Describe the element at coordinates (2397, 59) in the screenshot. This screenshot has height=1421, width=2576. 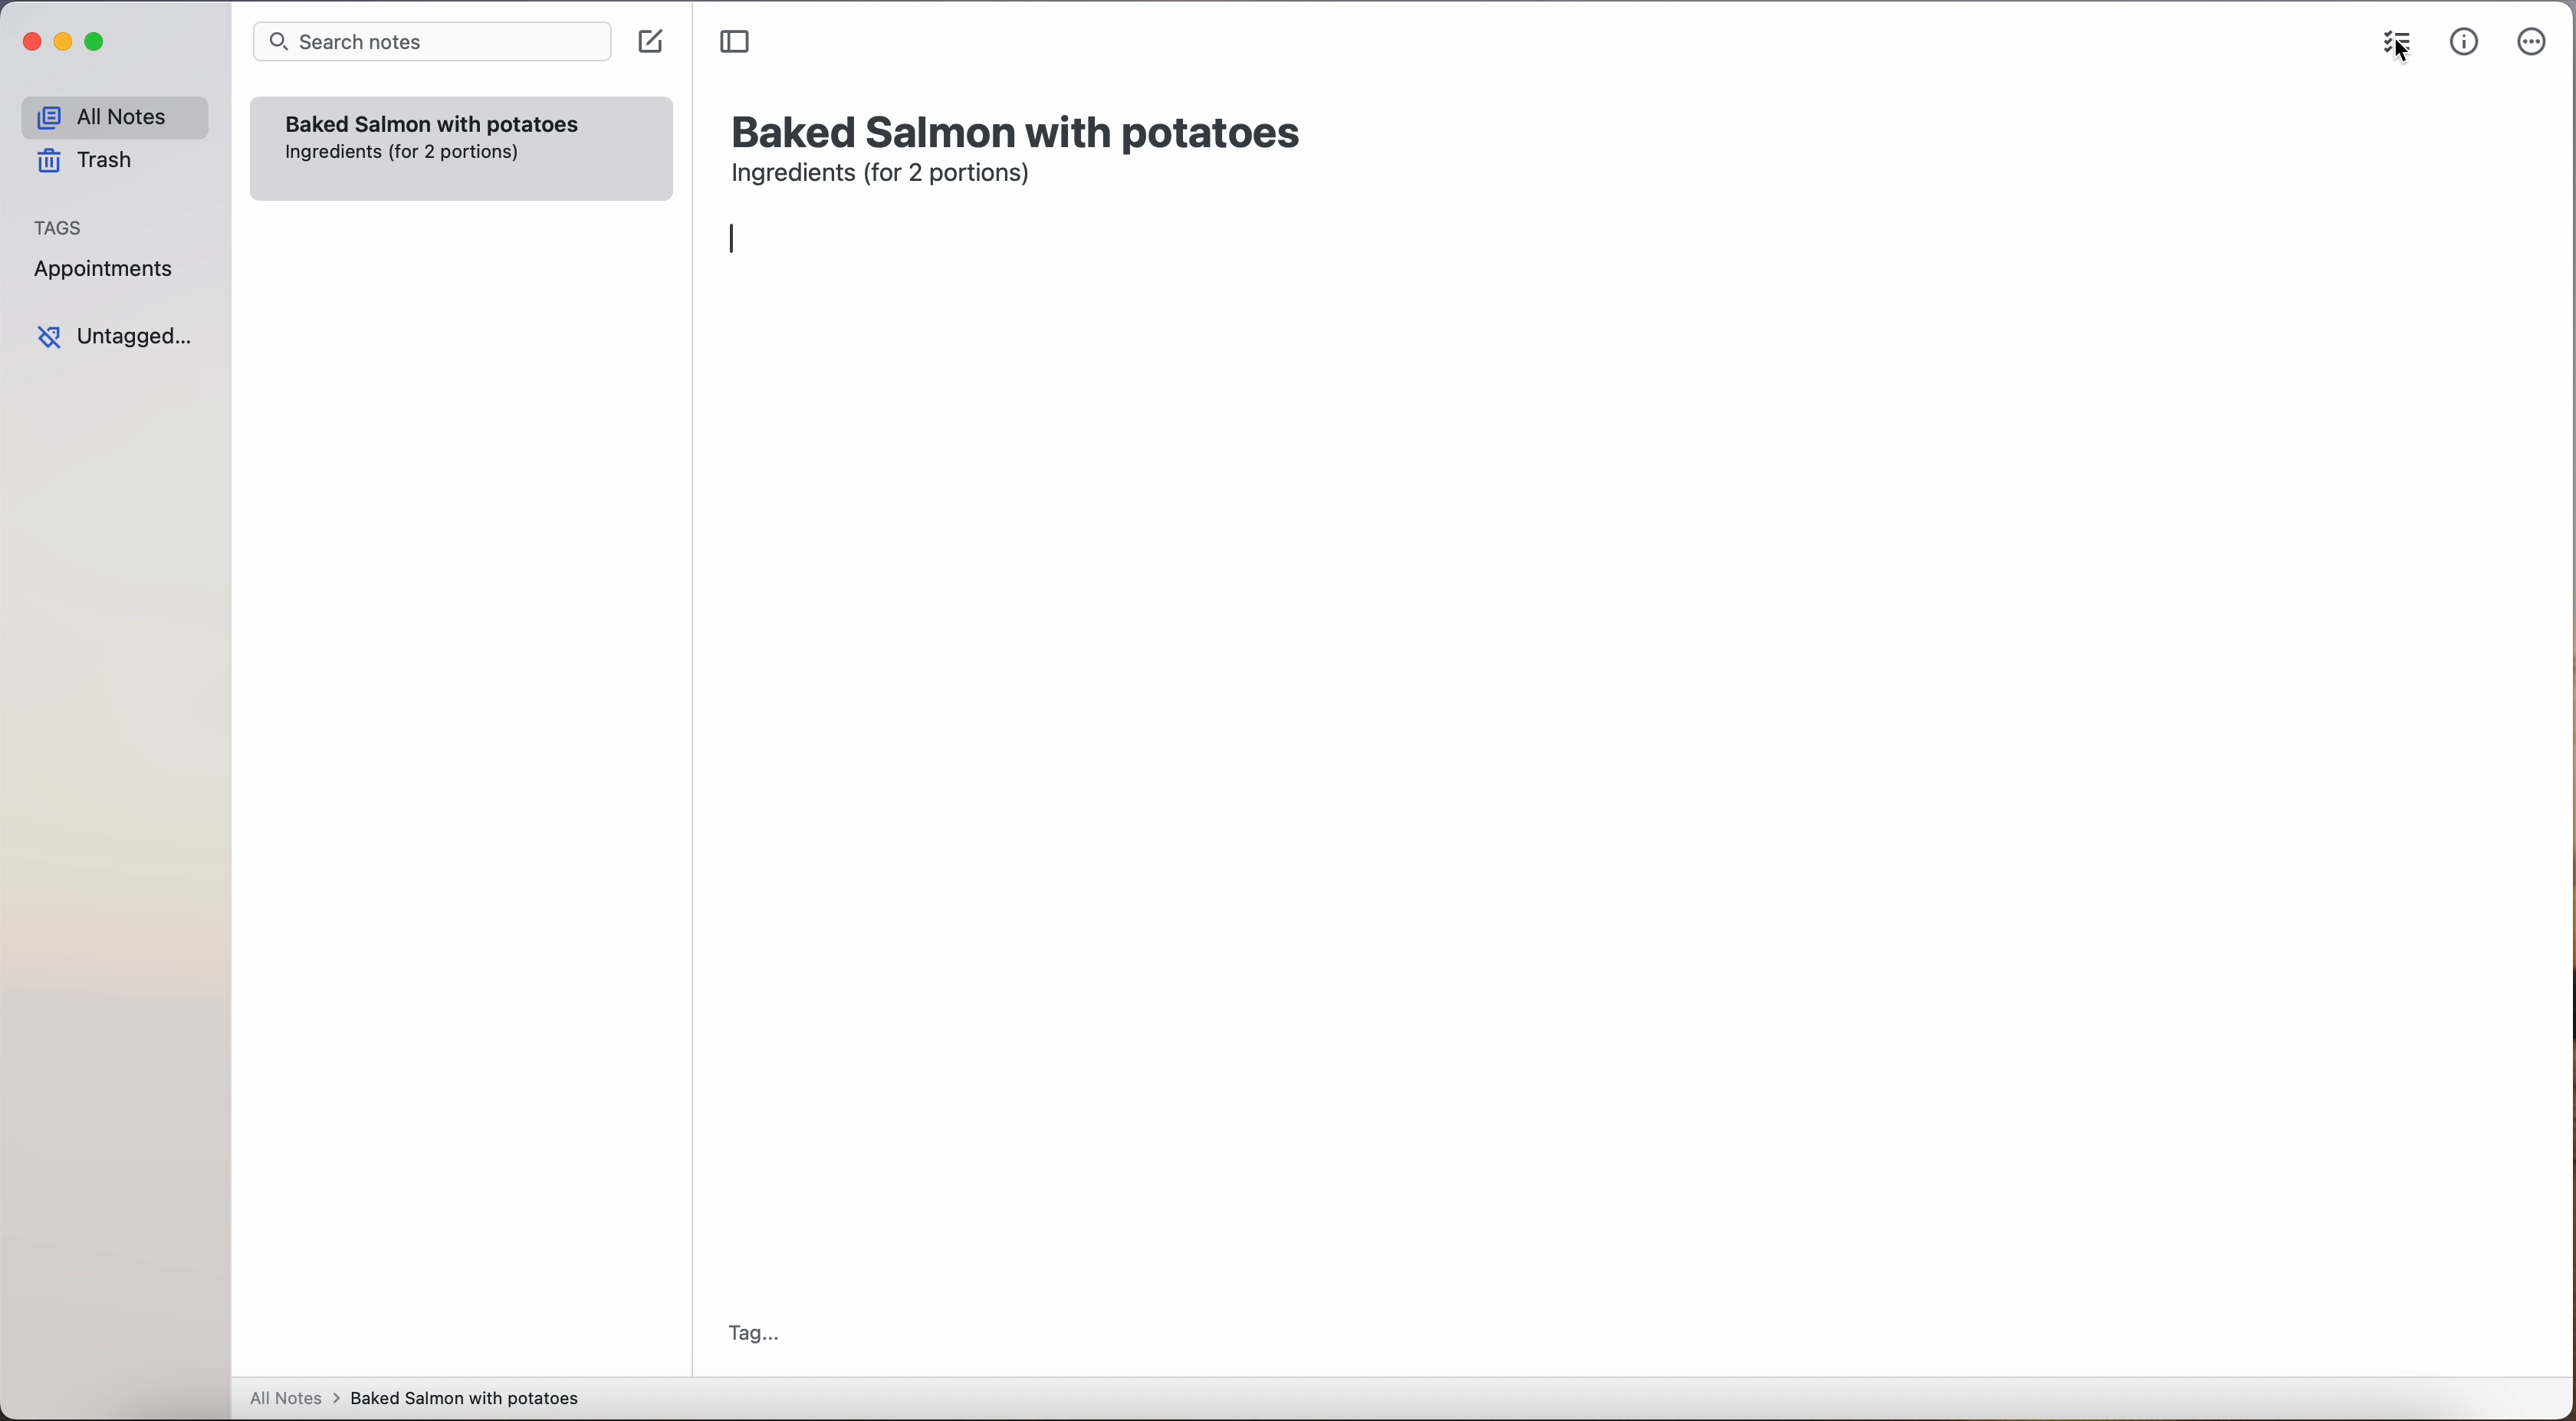
I see `cursor` at that location.